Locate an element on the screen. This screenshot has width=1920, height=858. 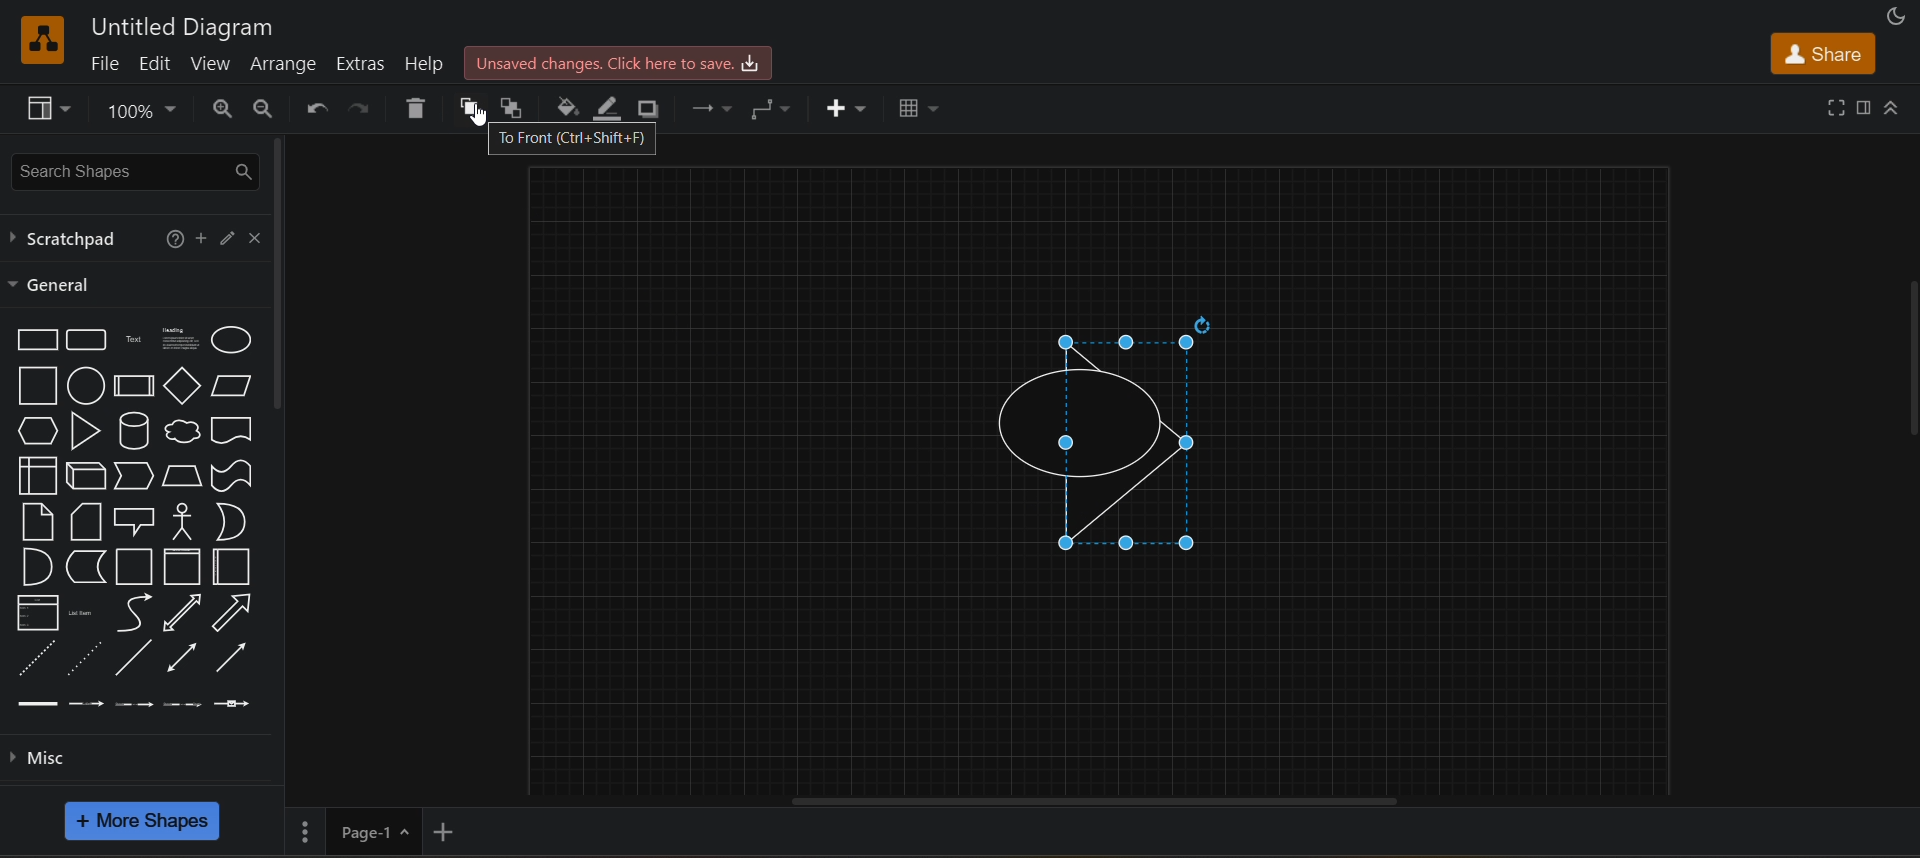
search shapes is located at coordinates (135, 168).